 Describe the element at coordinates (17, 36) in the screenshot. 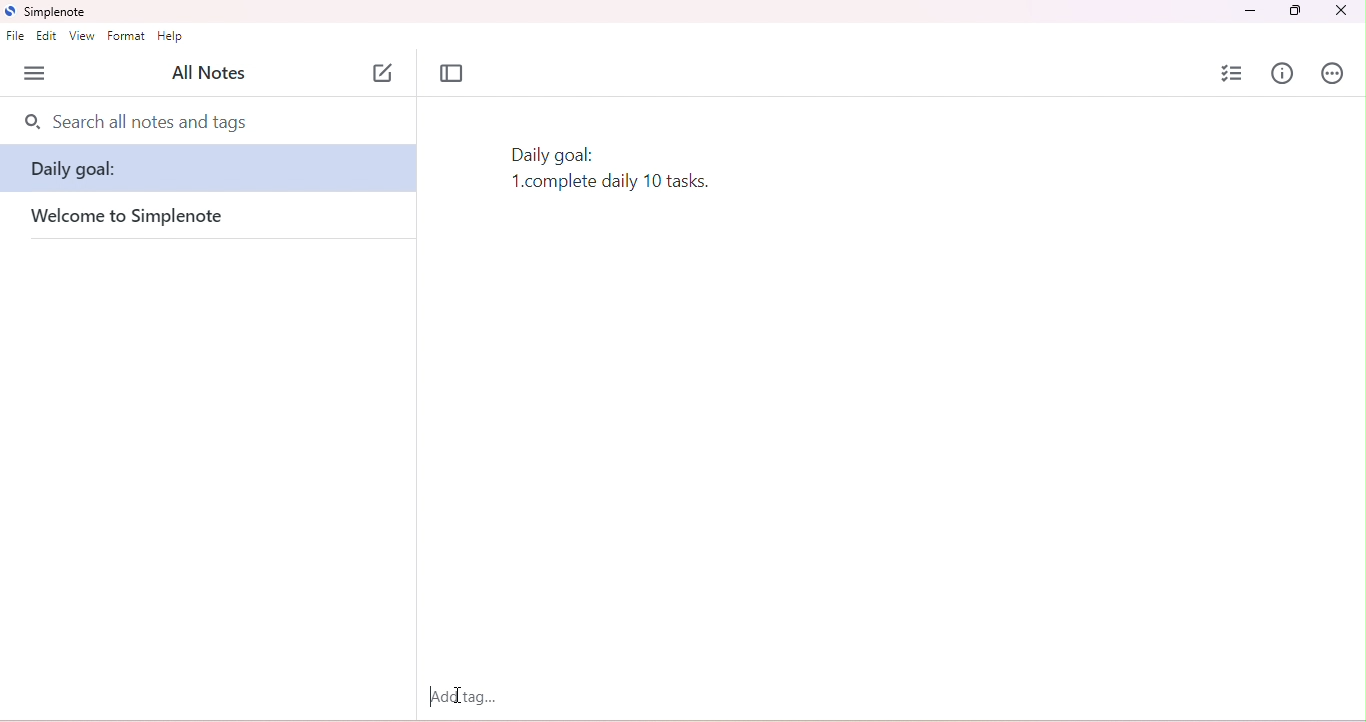

I see `file` at that location.